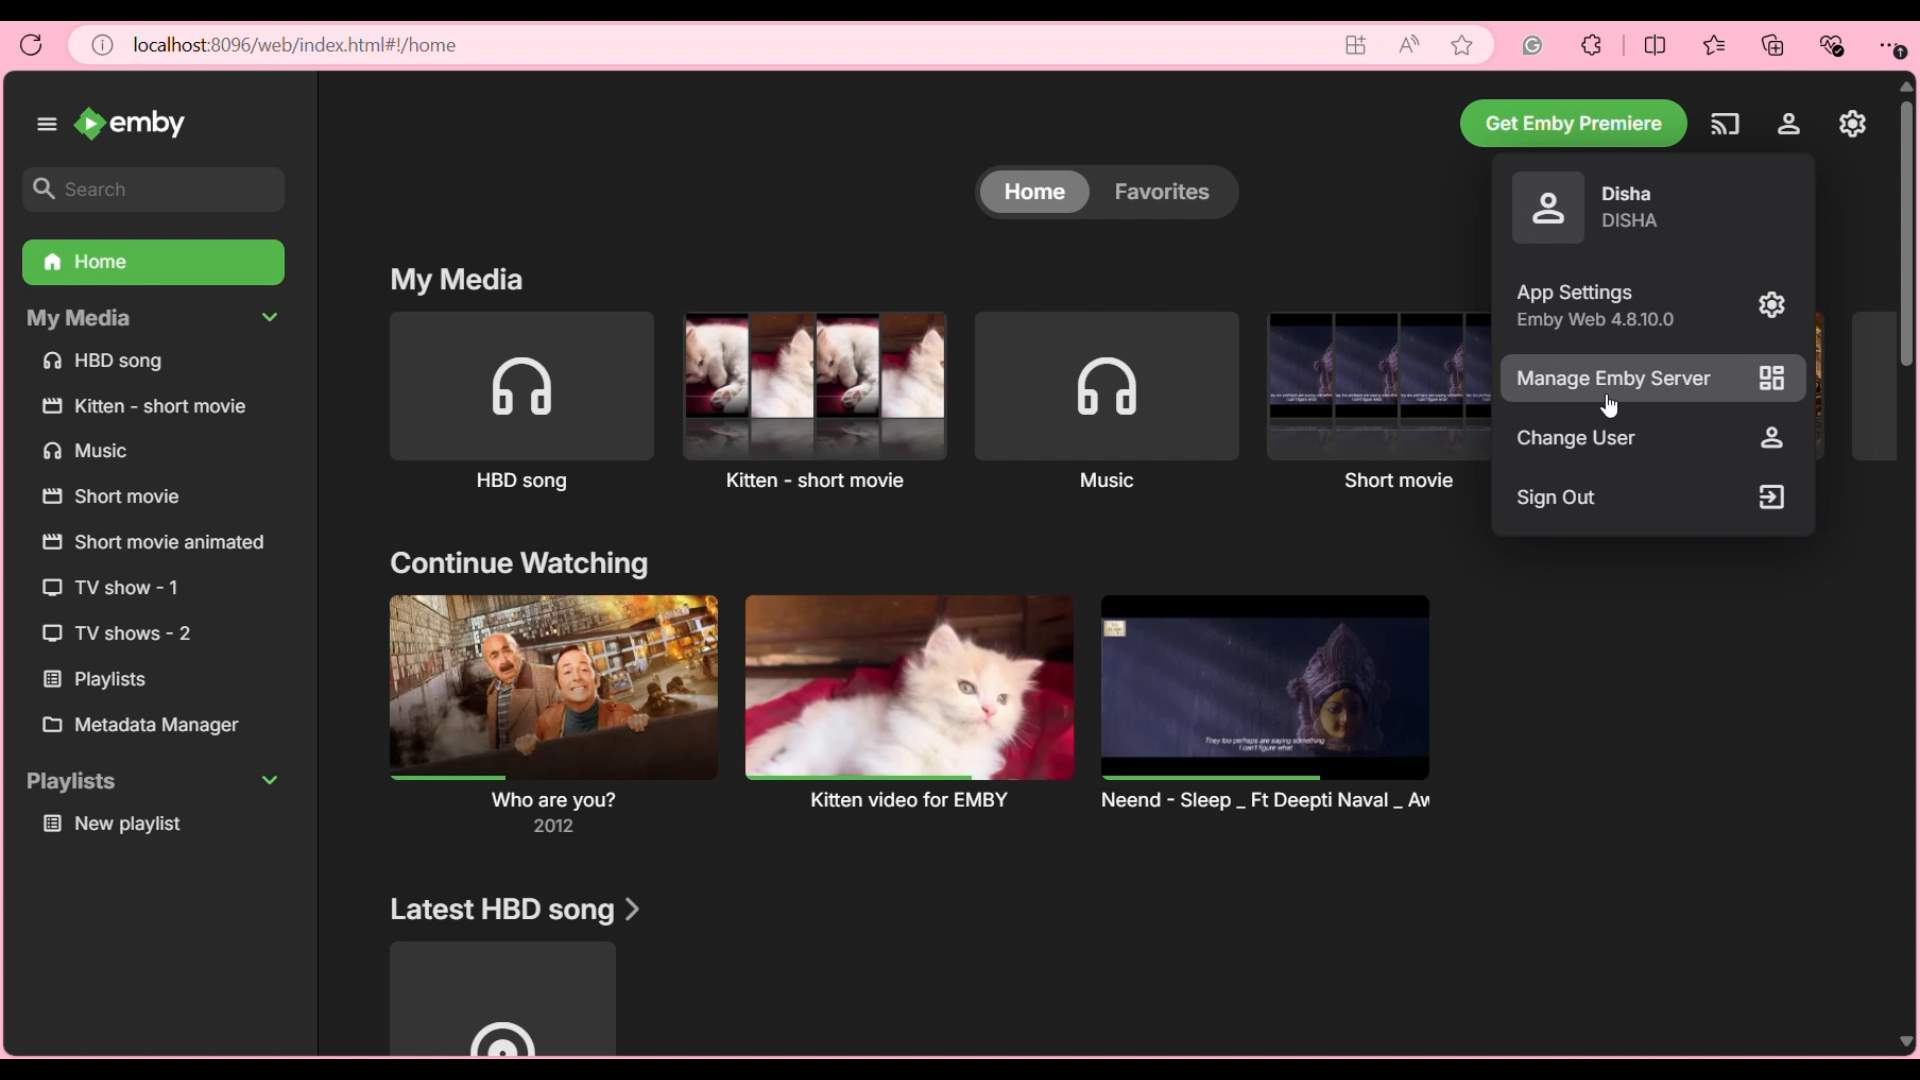 The height and width of the screenshot is (1080, 1920). Describe the element at coordinates (1908, 565) in the screenshot. I see `vertical scroll bar` at that location.